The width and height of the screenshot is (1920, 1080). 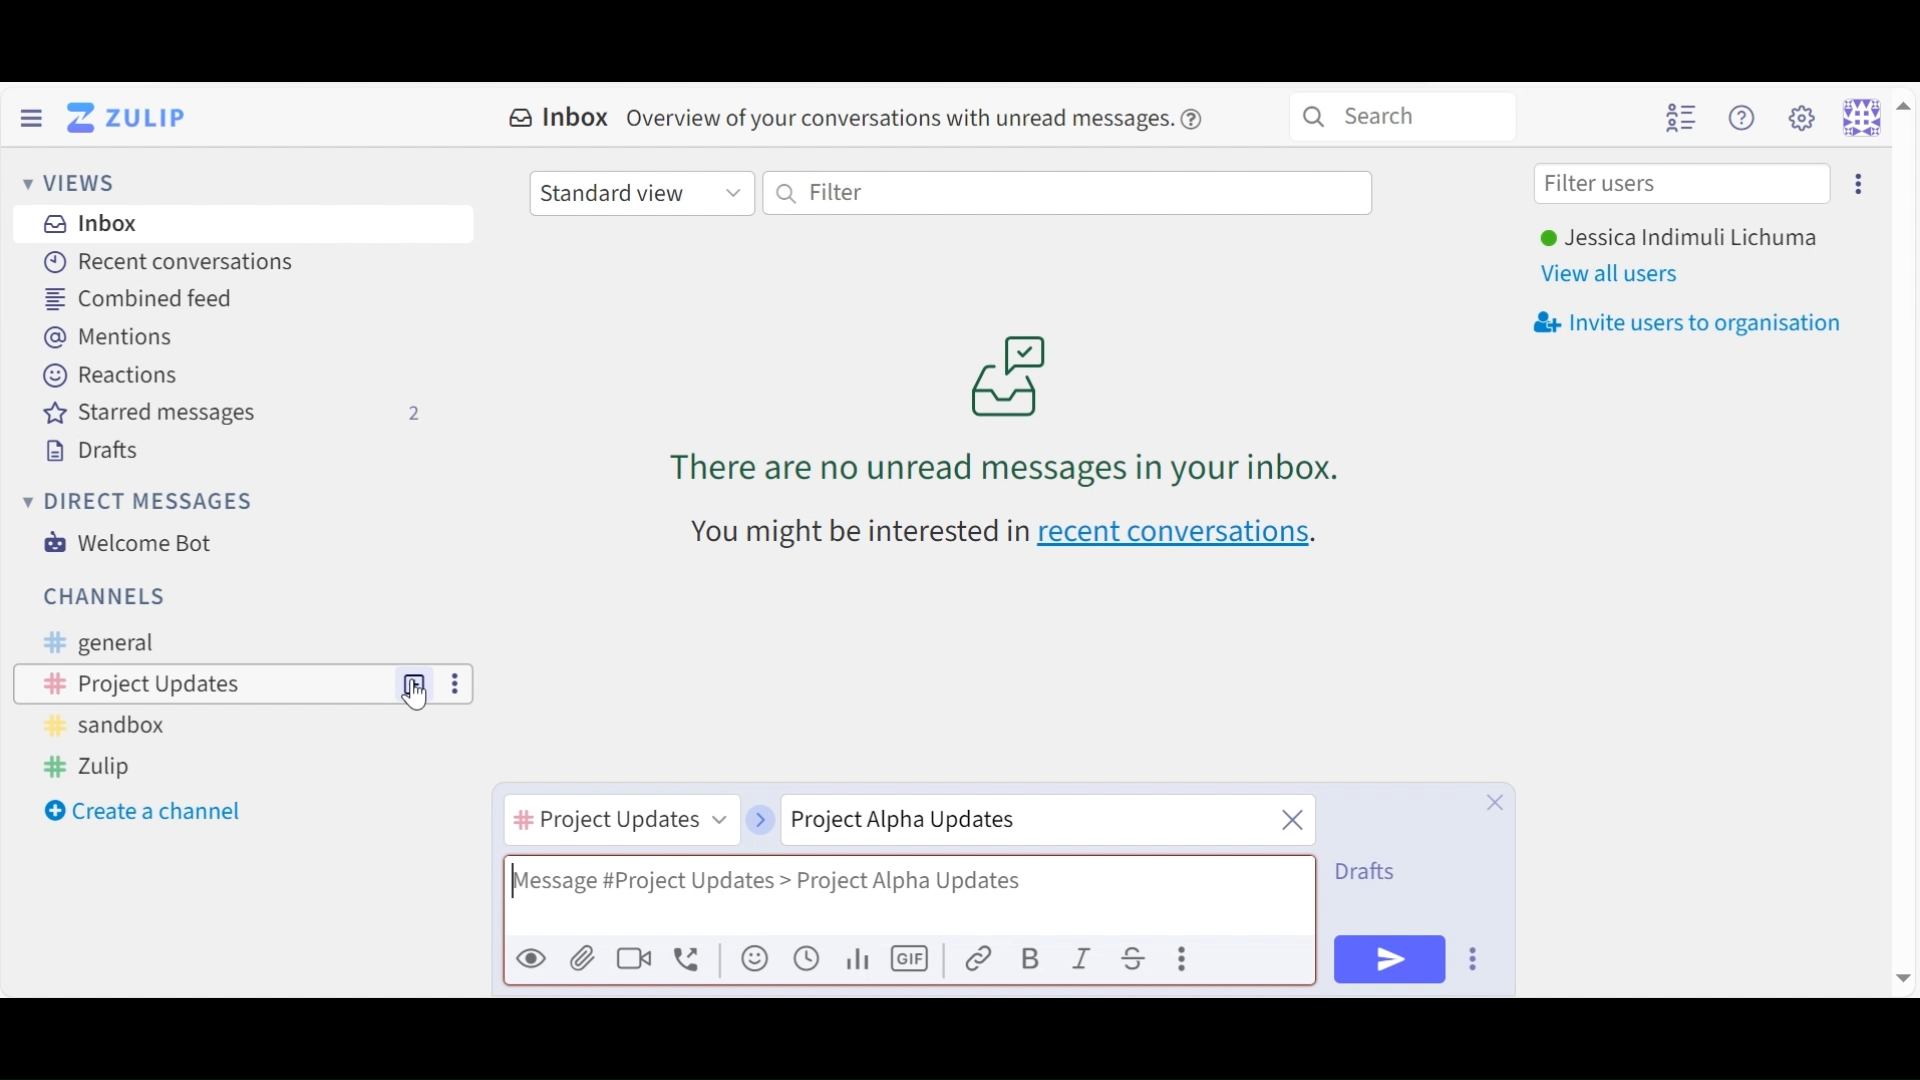 I want to click on next, so click(x=760, y=812).